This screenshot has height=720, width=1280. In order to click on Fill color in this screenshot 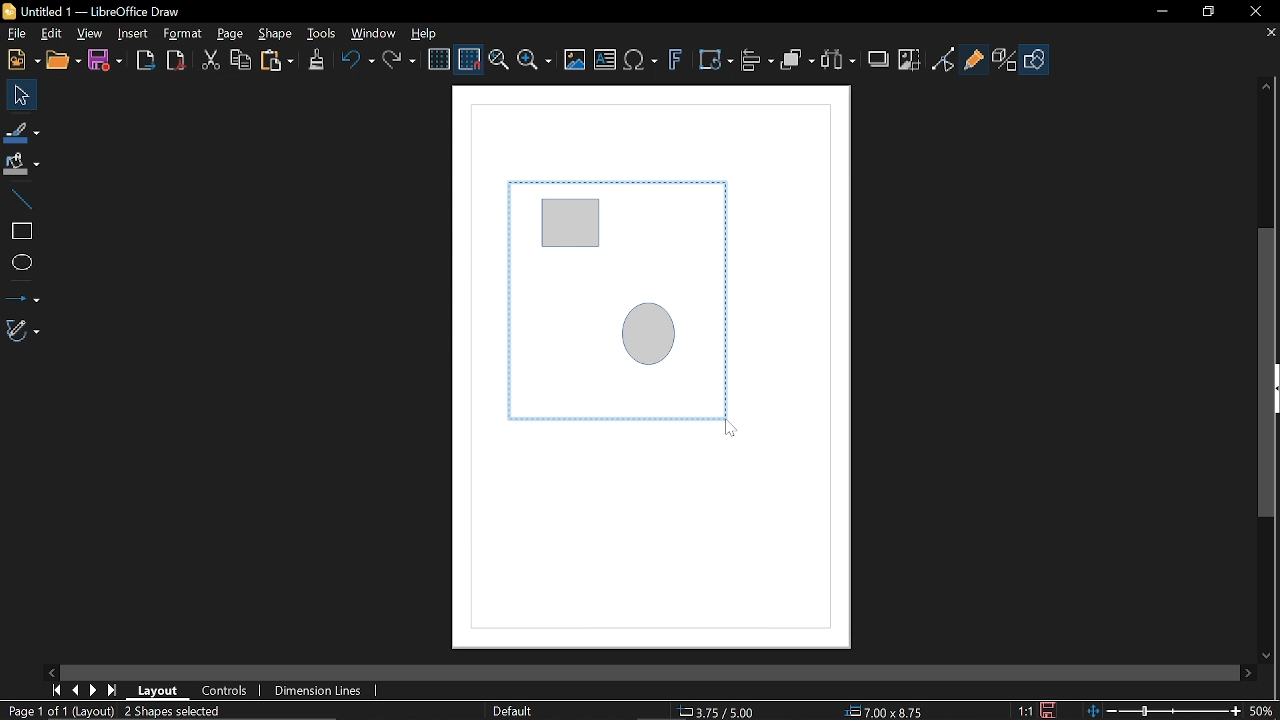, I will do `click(20, 162)`.